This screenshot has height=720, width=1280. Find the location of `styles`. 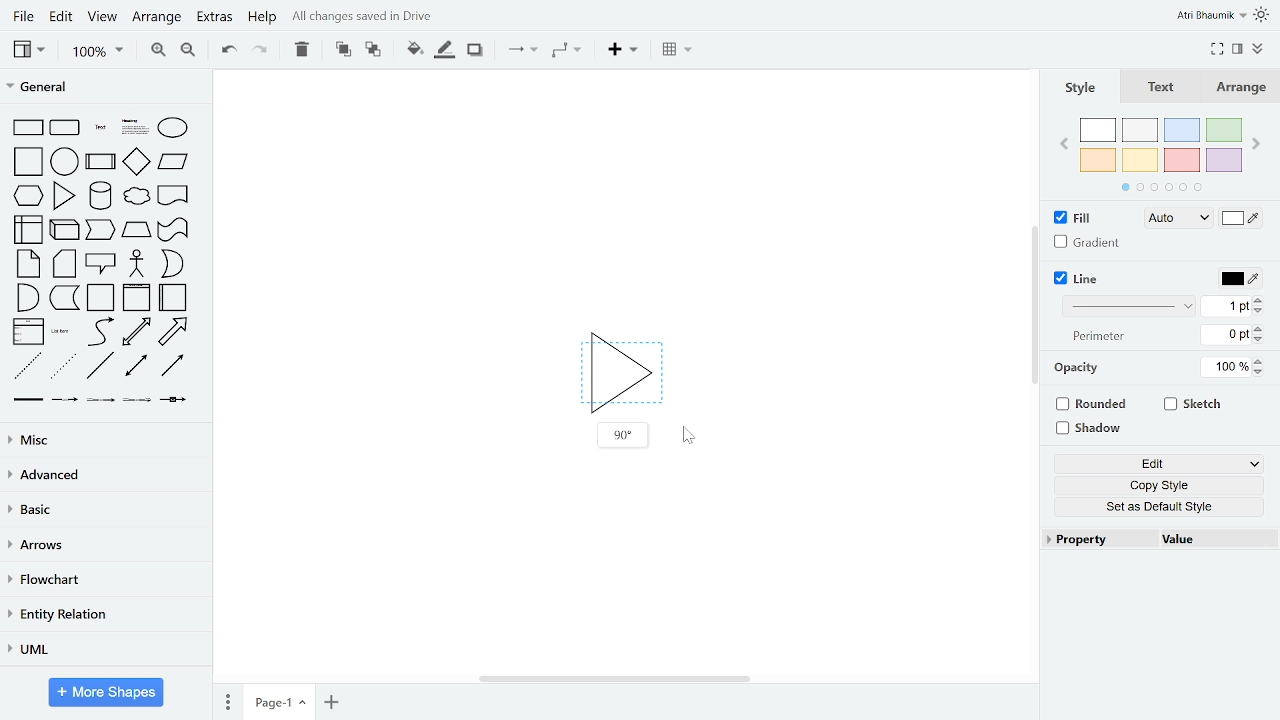

styles is located at coordinates (1078, 87).